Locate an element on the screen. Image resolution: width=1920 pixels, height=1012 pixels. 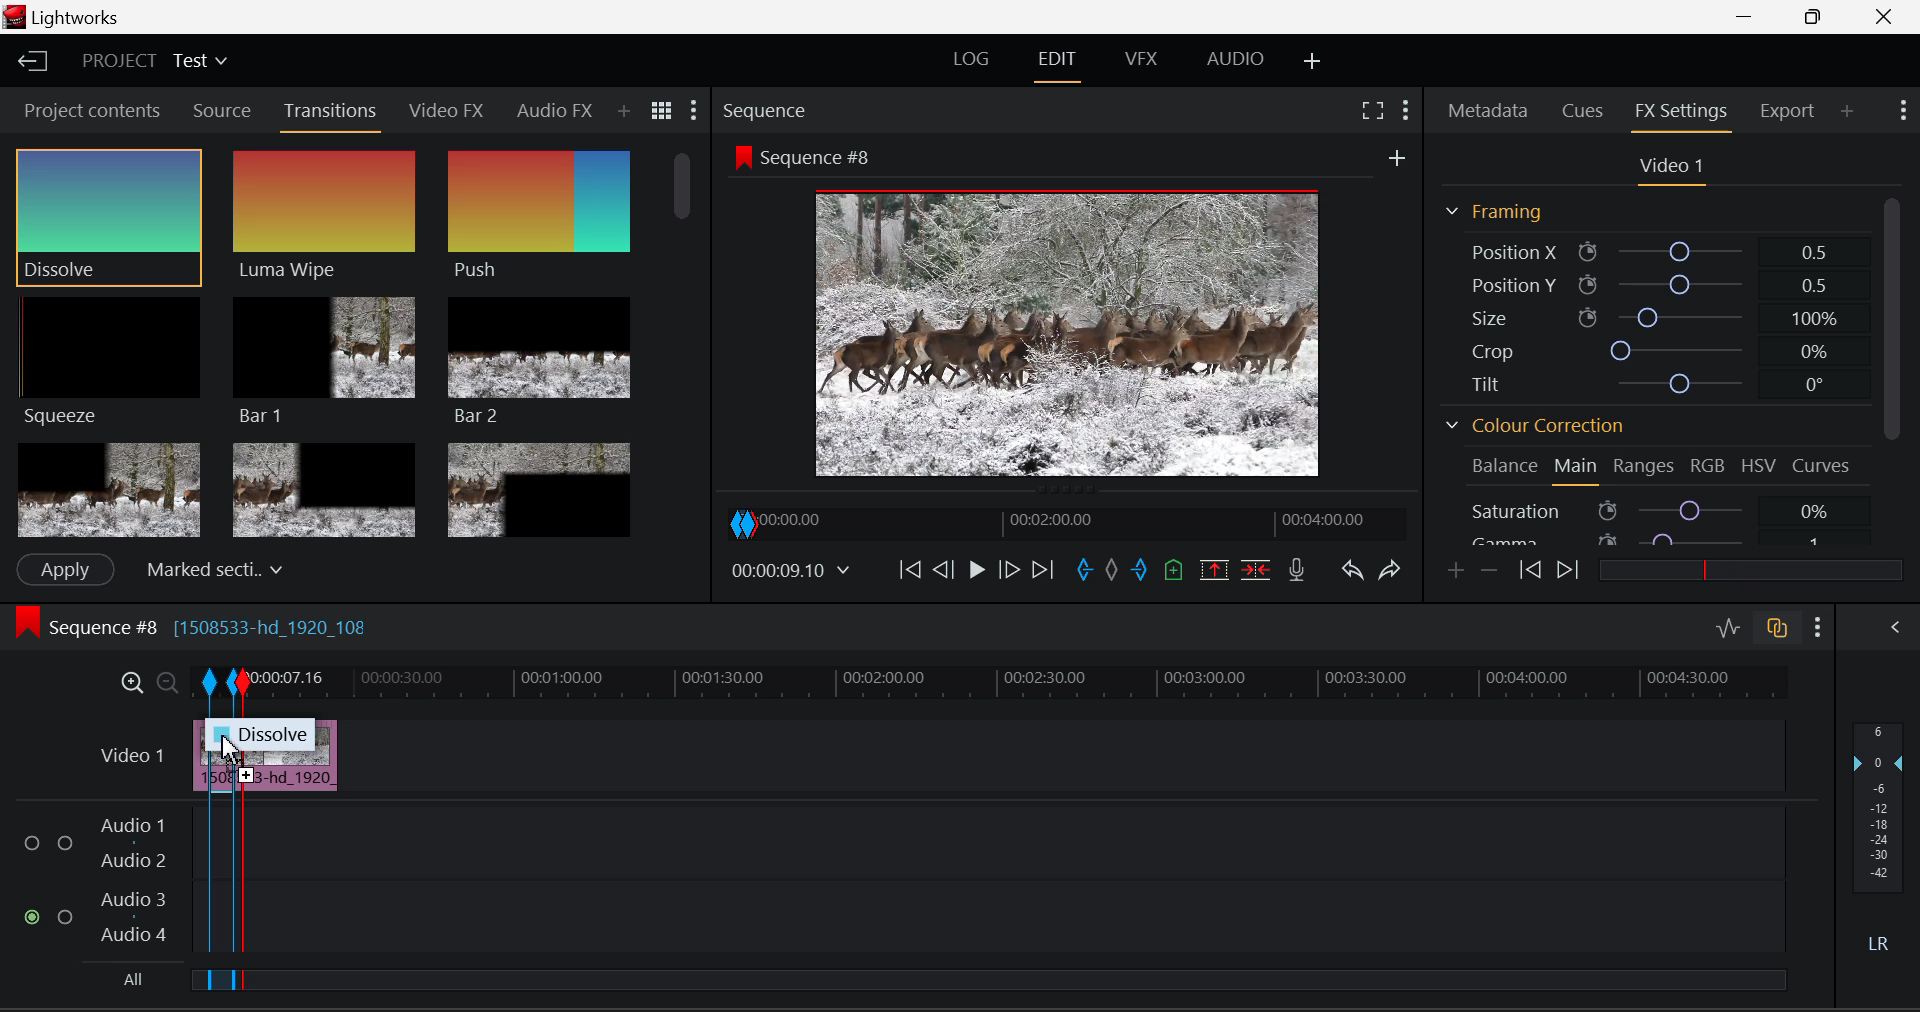
Main is located at coordinates (1577, 469).